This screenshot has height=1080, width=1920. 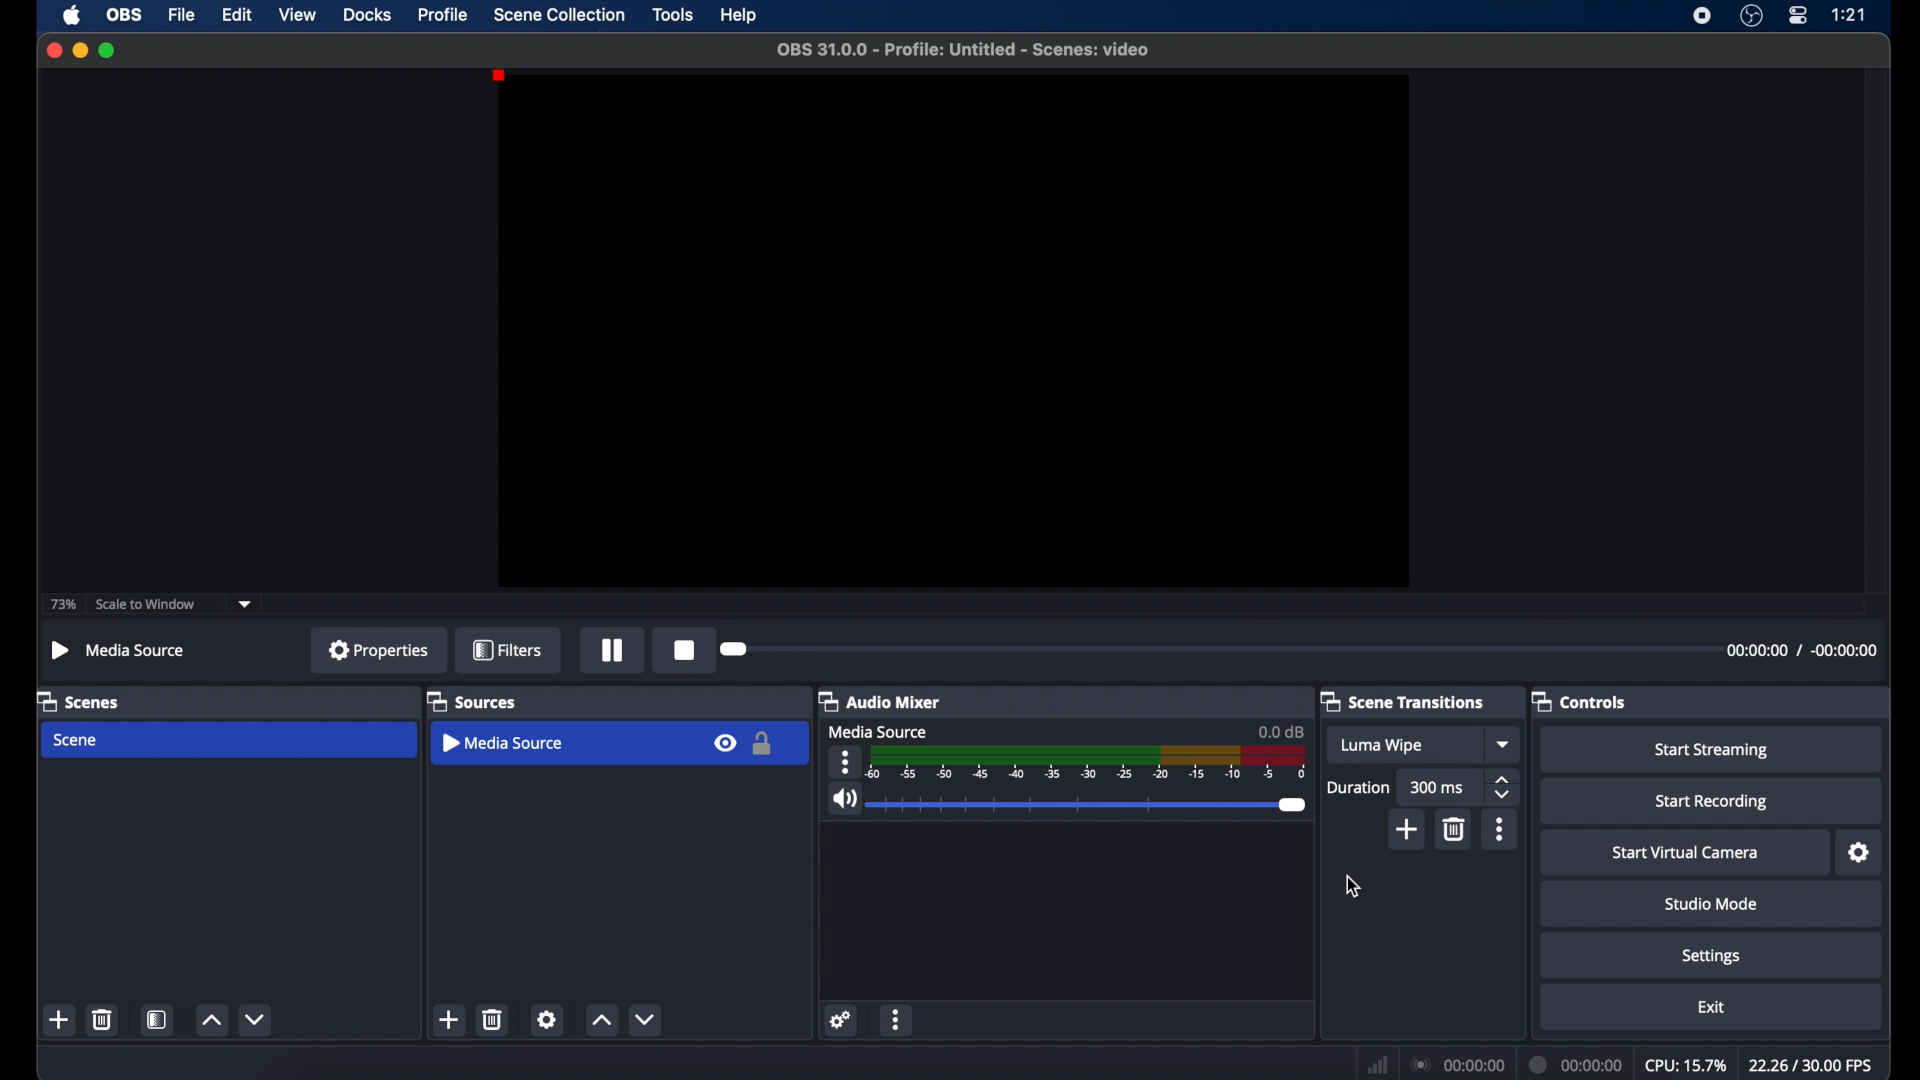 What do you see at coordinates (1708, 904) in the screenshot?
I see `studio mode` at bounding box center [1708, 904].